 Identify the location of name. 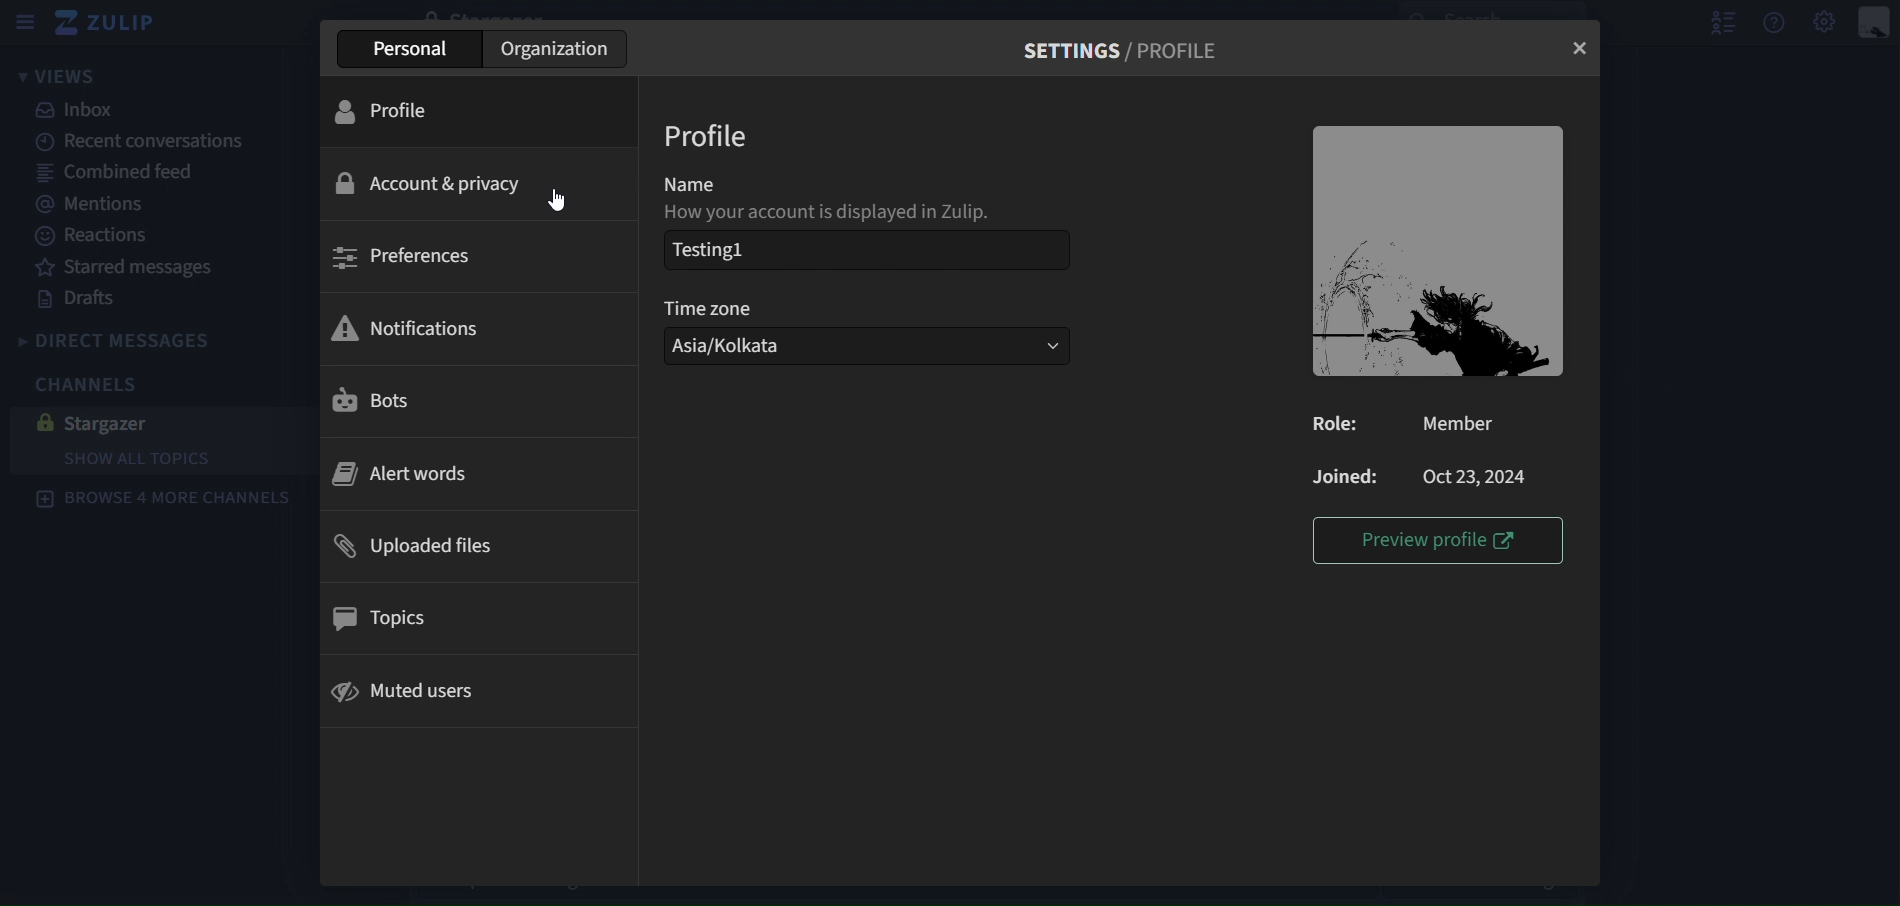
(702, 180).